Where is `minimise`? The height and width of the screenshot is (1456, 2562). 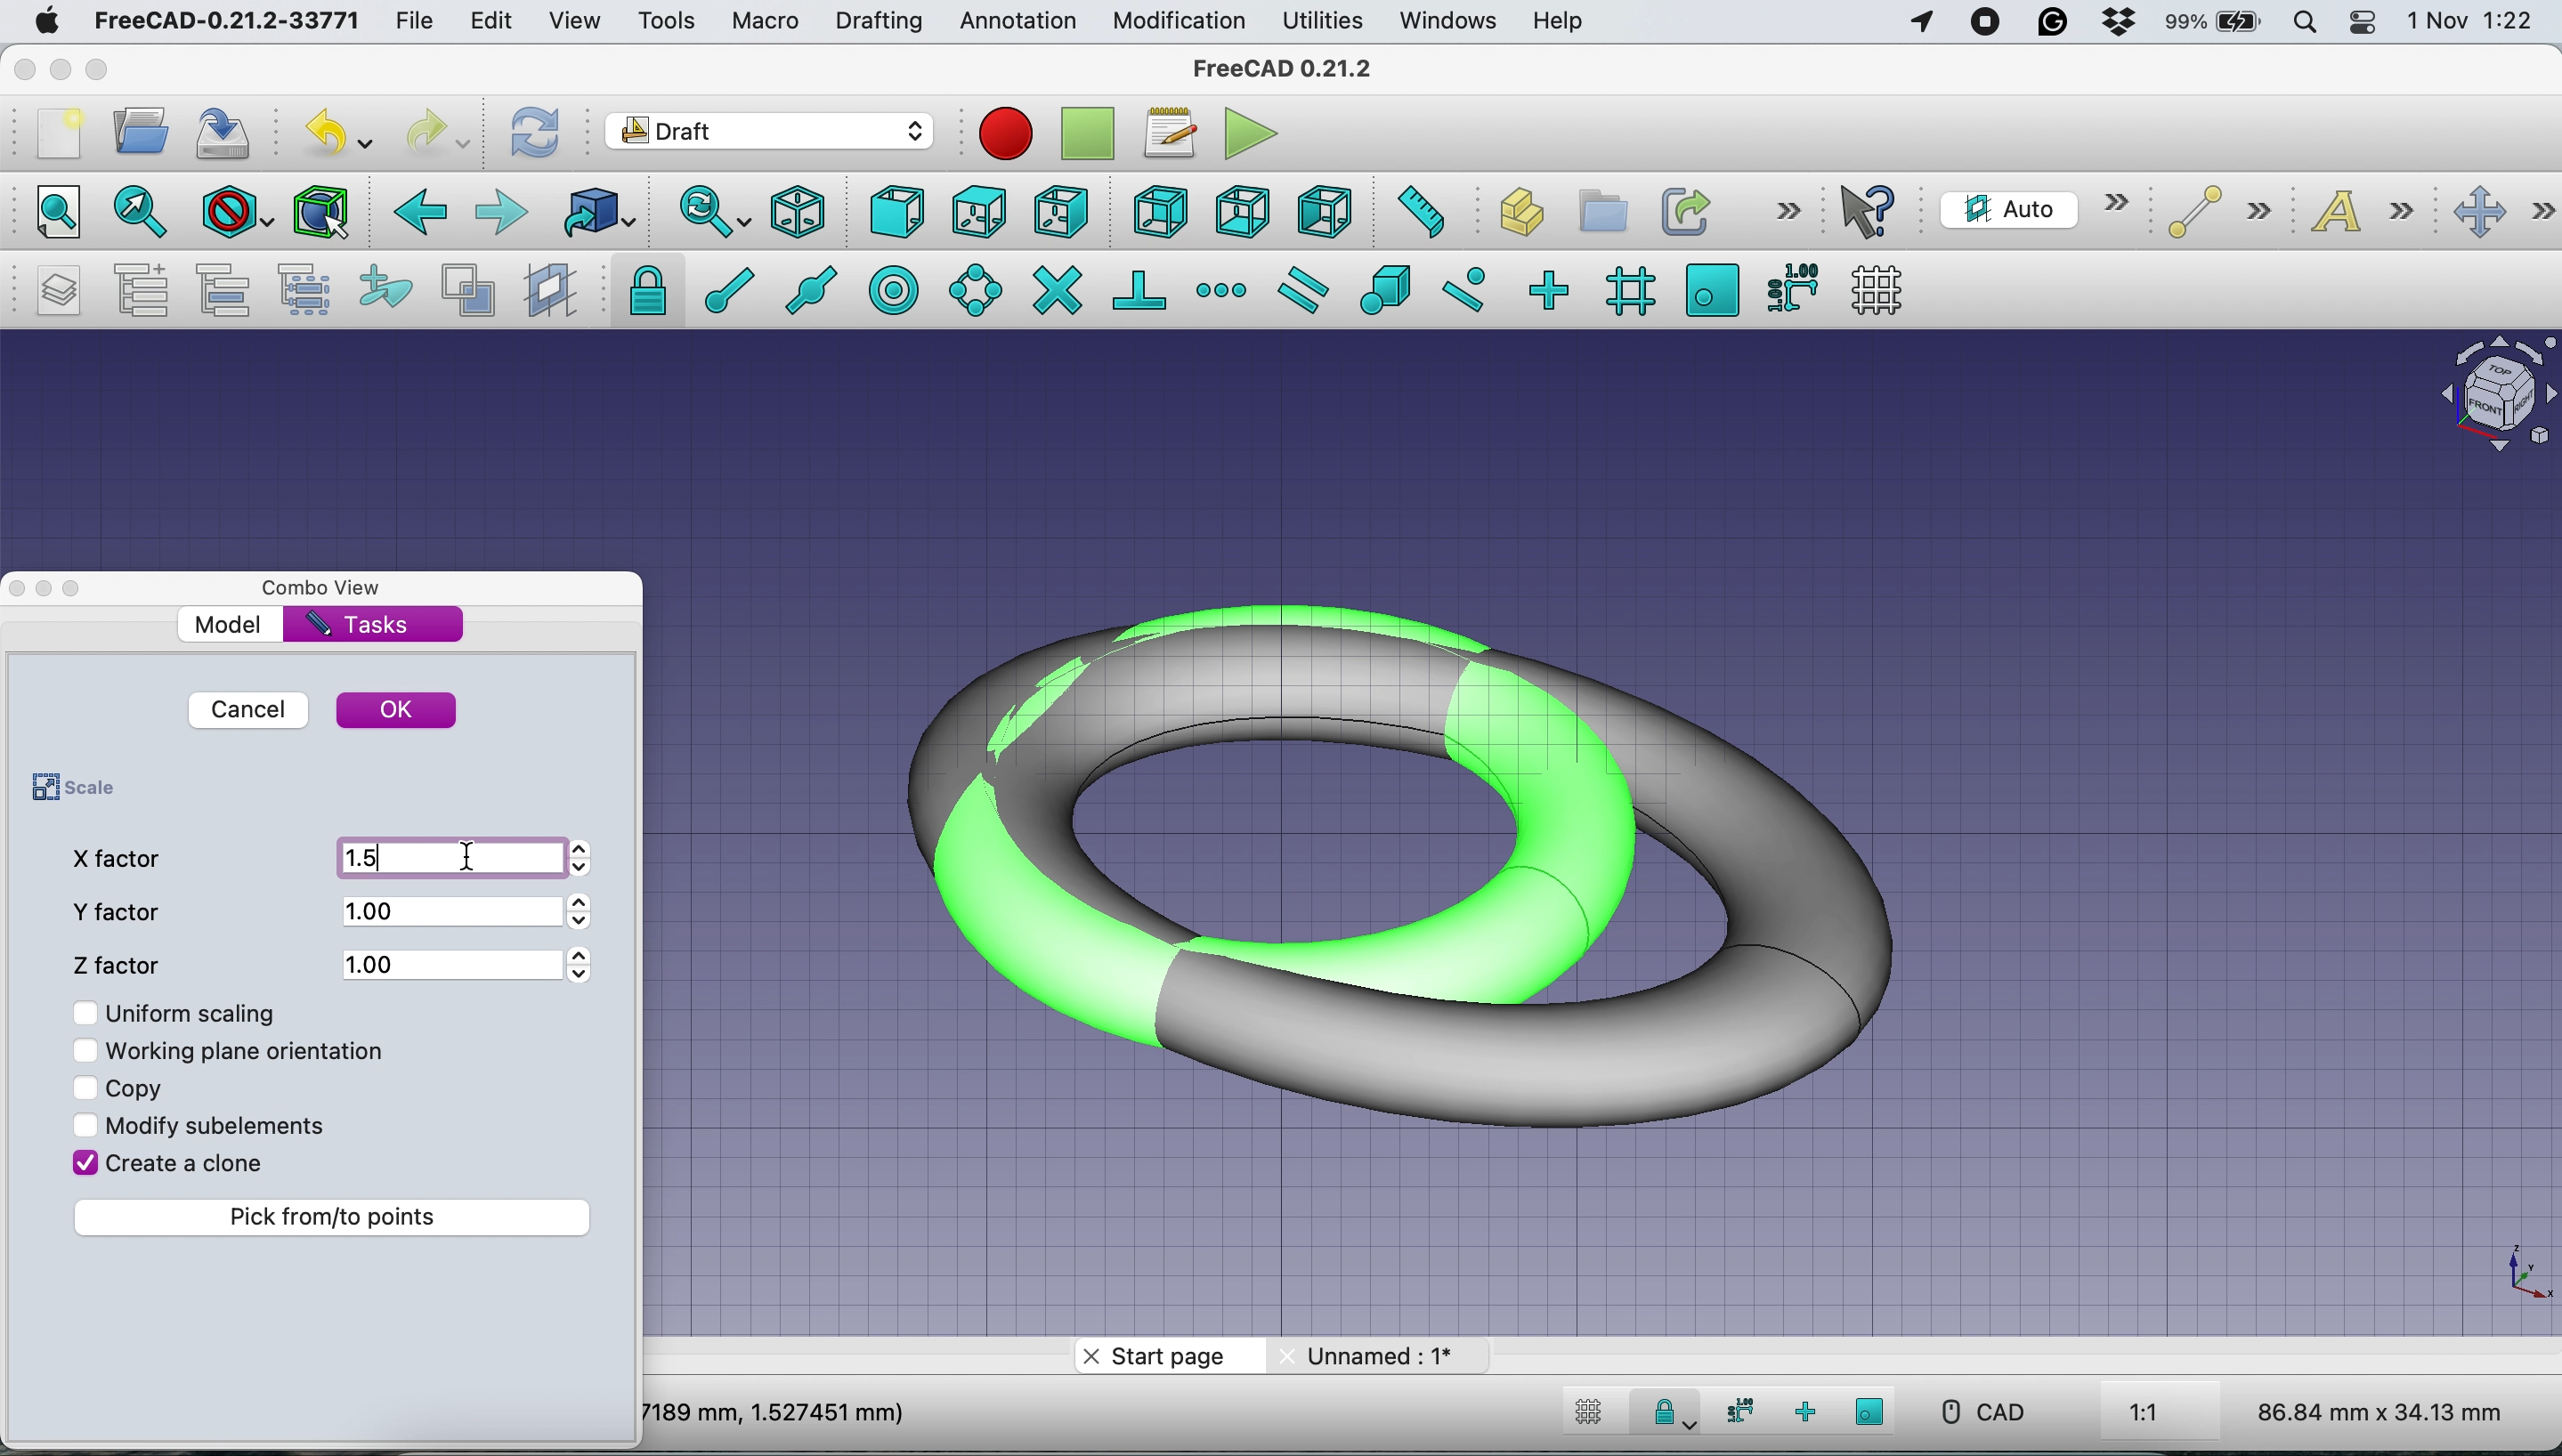 minimise is located at coordinates (60, 64).